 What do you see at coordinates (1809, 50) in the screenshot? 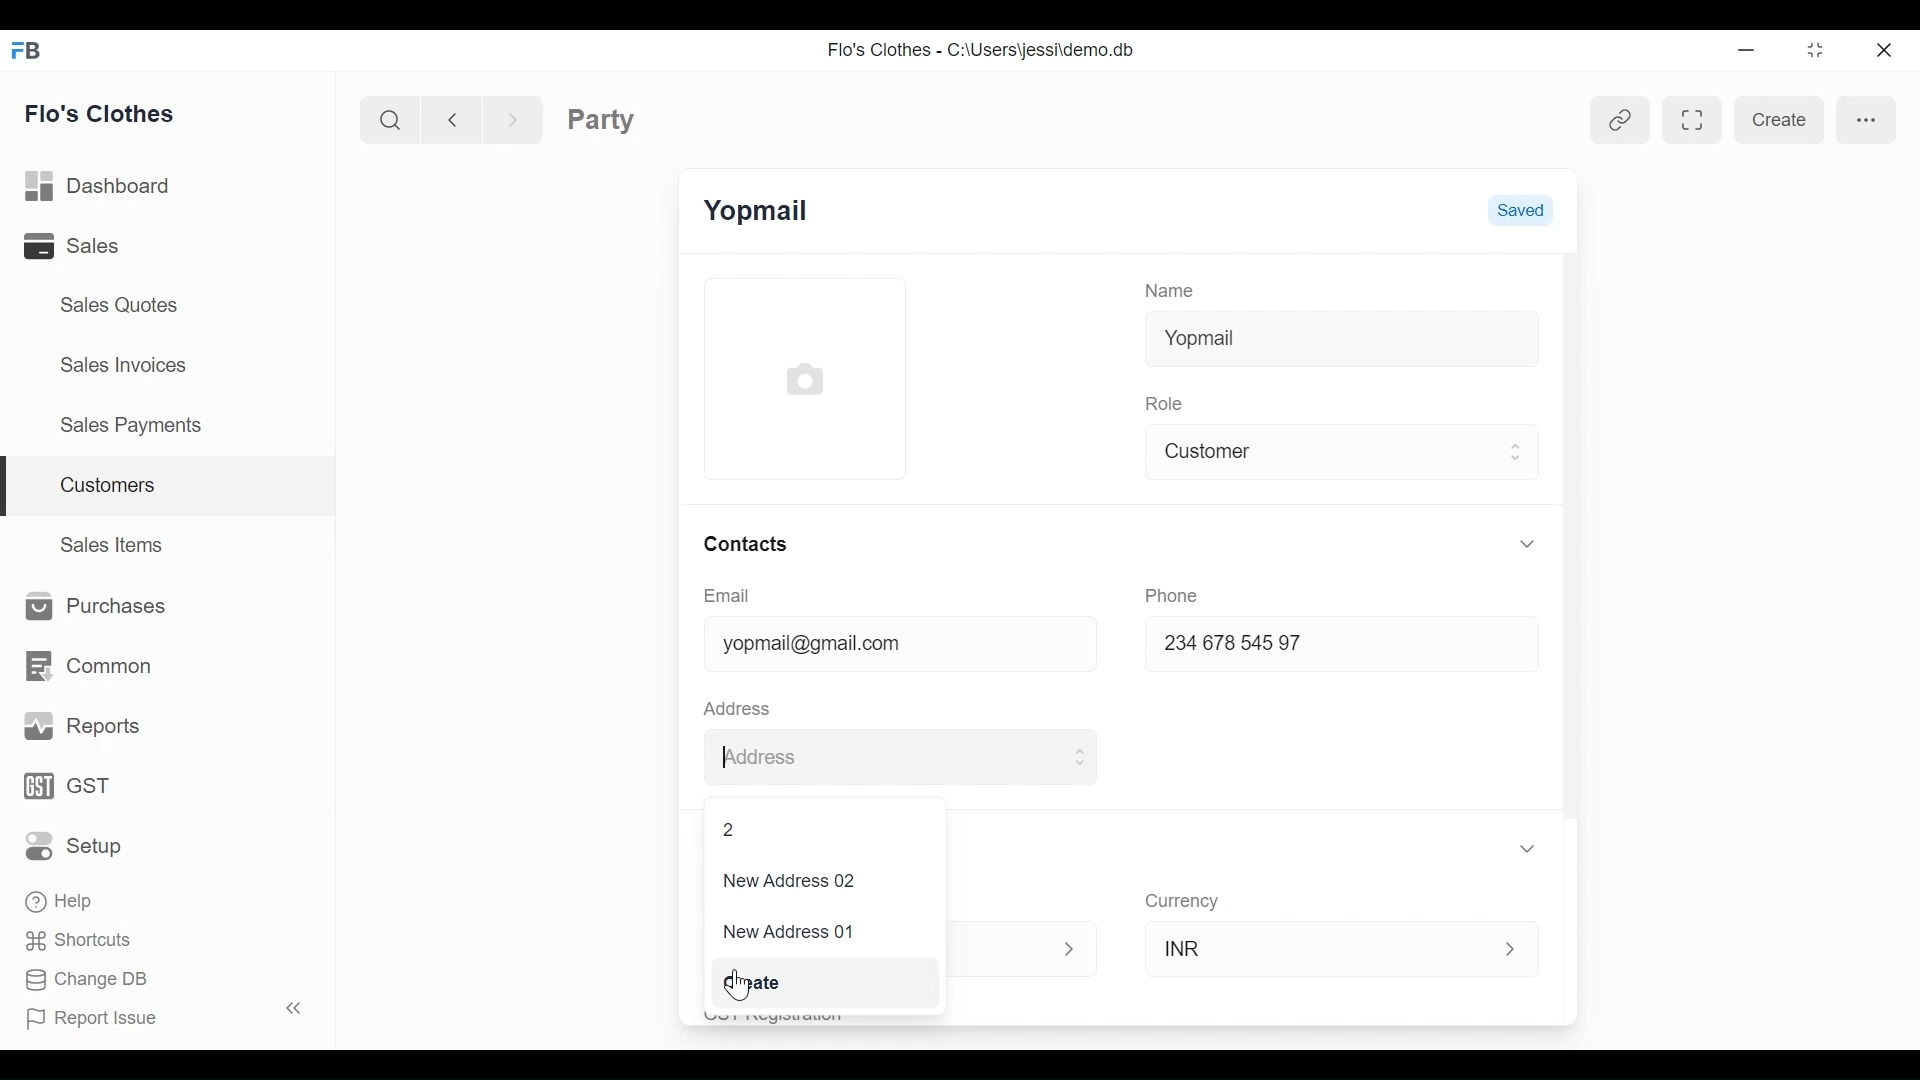
I see `Restore` at bounding box center [1809, 50].